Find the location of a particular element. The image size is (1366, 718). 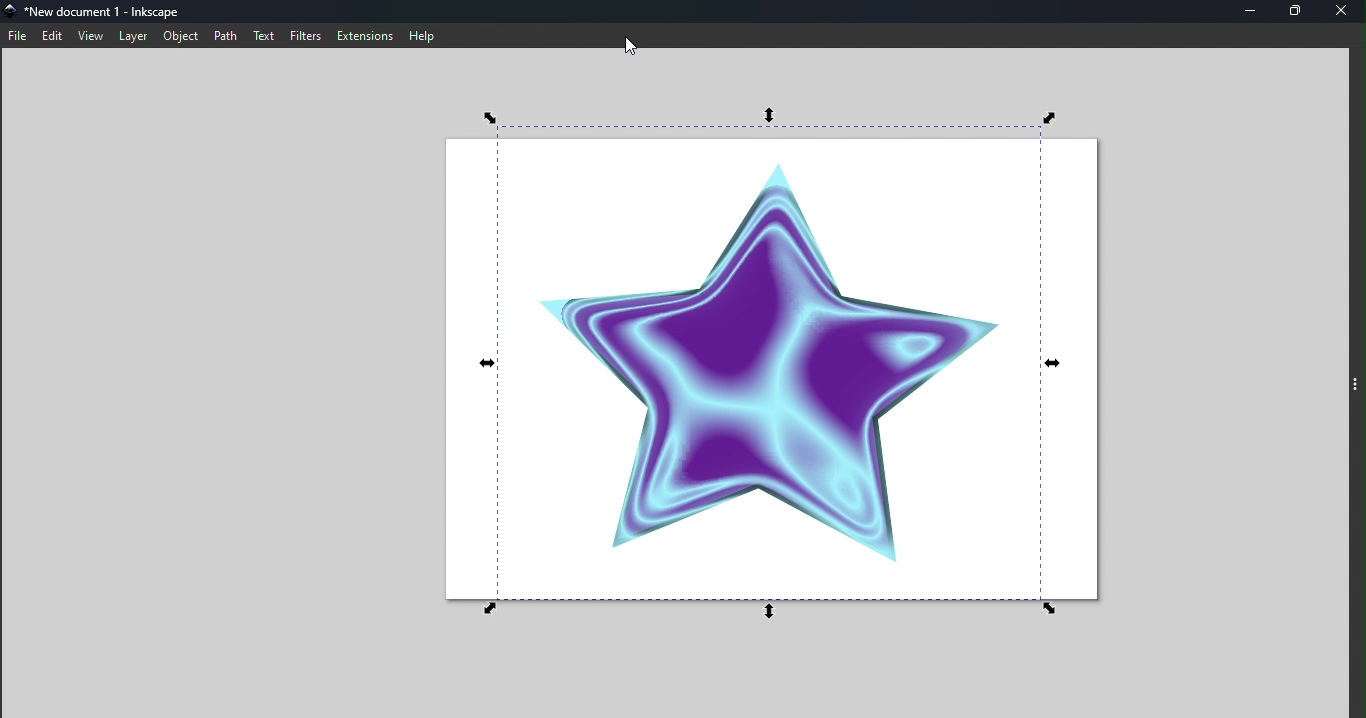

Layer is located at coordinates (131, 36).